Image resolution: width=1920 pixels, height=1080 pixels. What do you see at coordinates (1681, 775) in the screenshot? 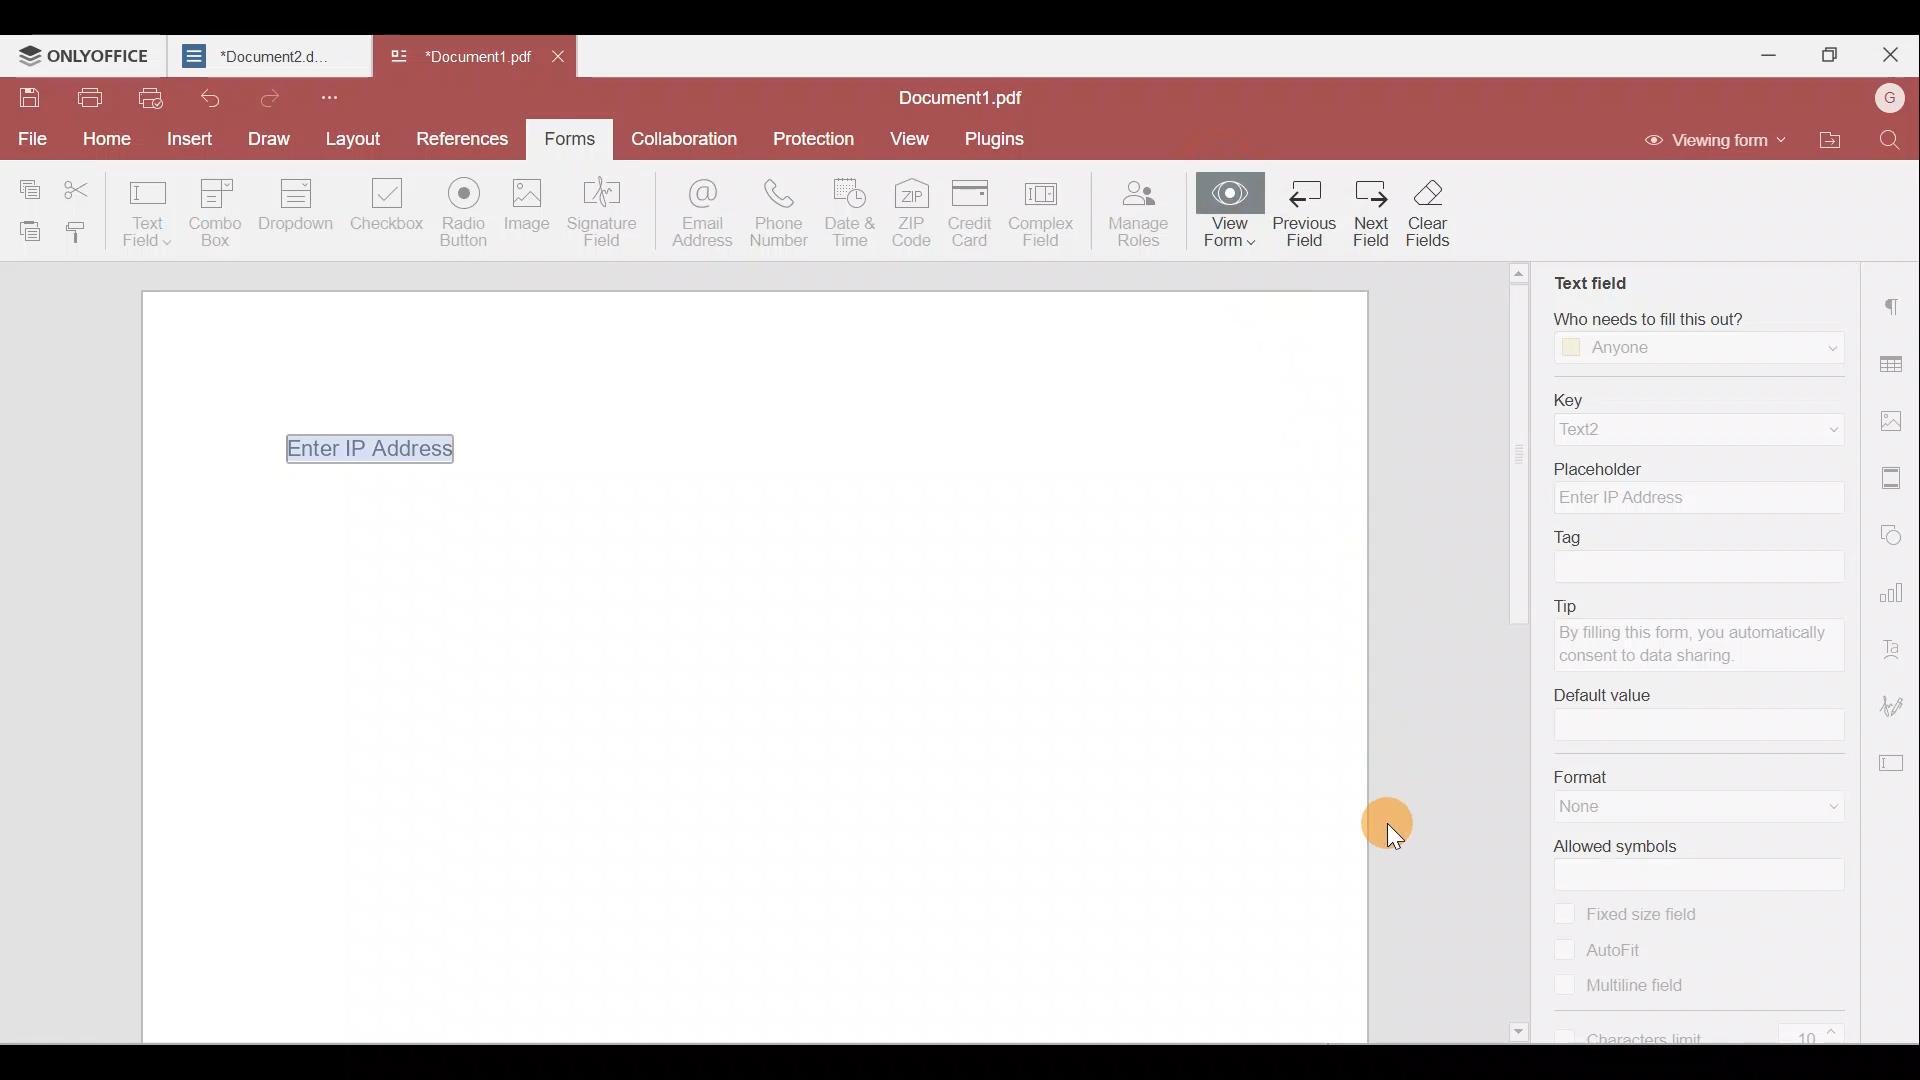
I see `Format` at bounding box center [1681, 775].